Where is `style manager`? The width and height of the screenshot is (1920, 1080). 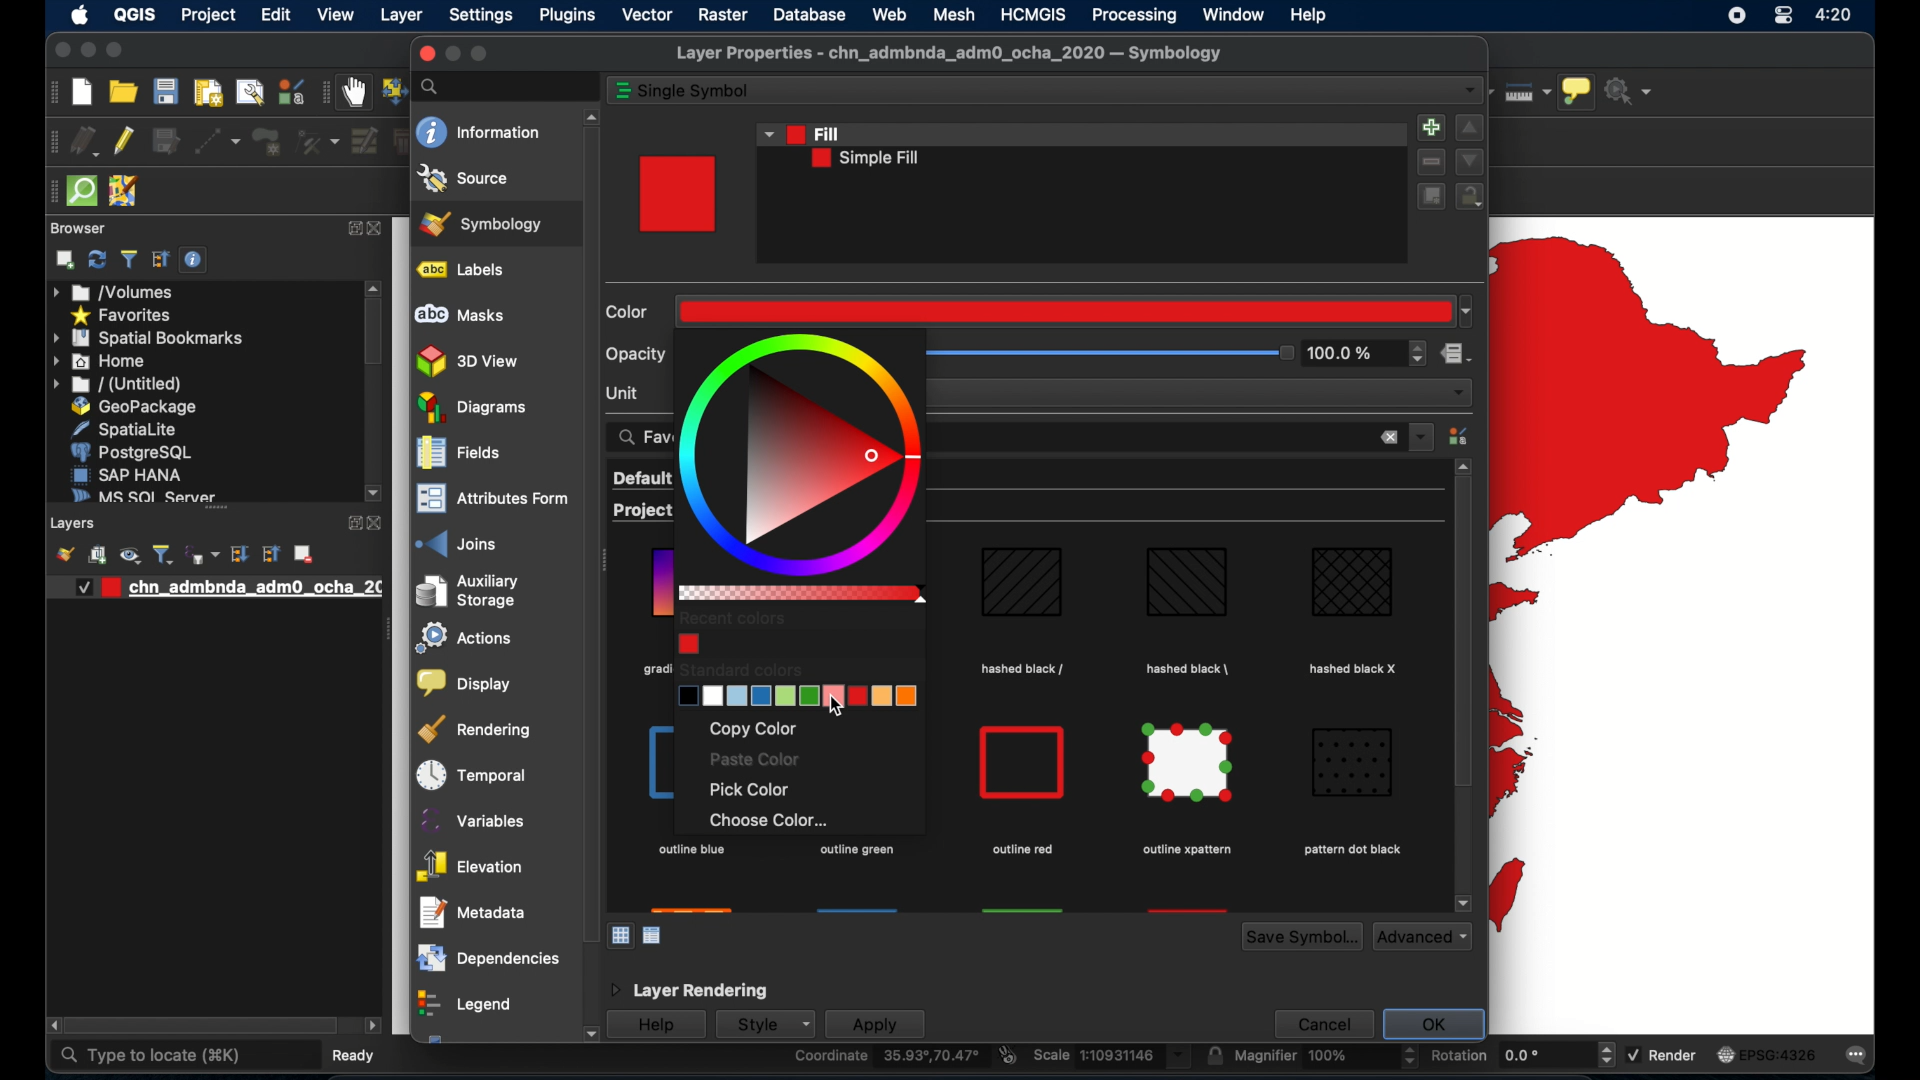
style manager is located at coordinates (1461, 436).